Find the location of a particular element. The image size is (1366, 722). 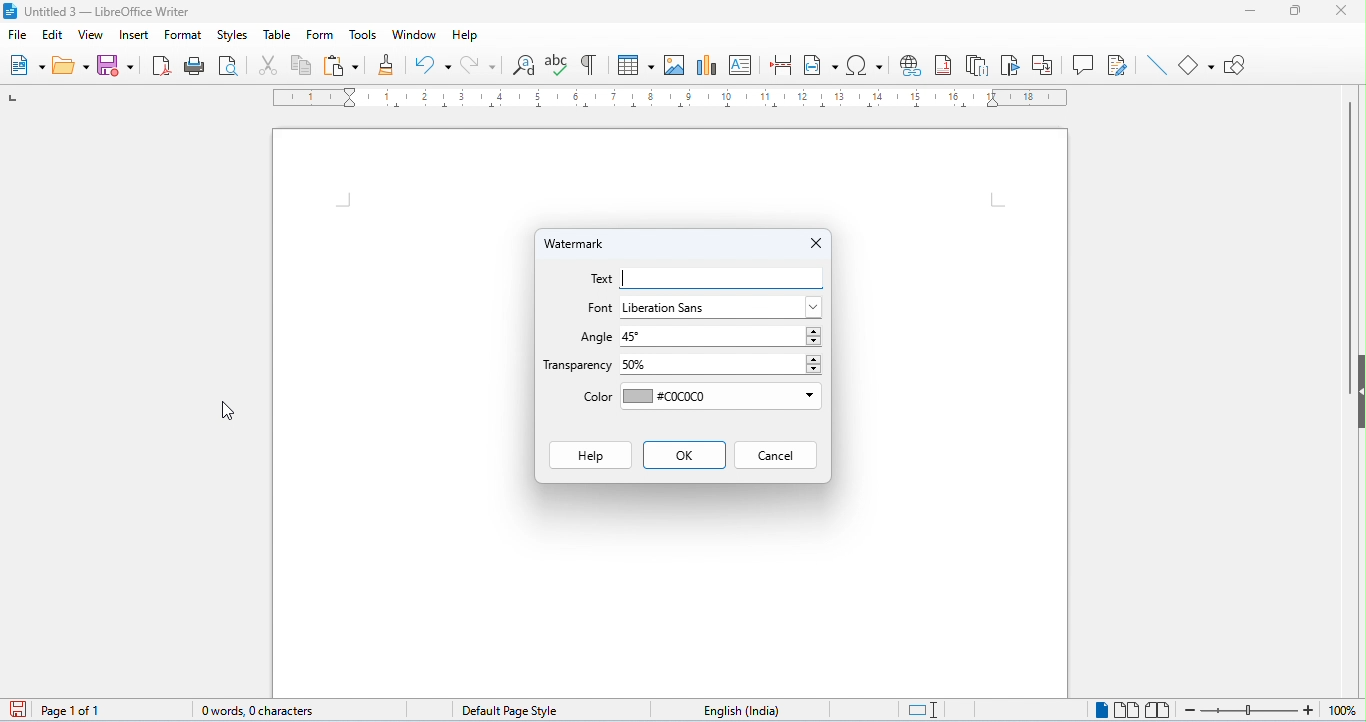

page break is located at coordinates (782, 64).